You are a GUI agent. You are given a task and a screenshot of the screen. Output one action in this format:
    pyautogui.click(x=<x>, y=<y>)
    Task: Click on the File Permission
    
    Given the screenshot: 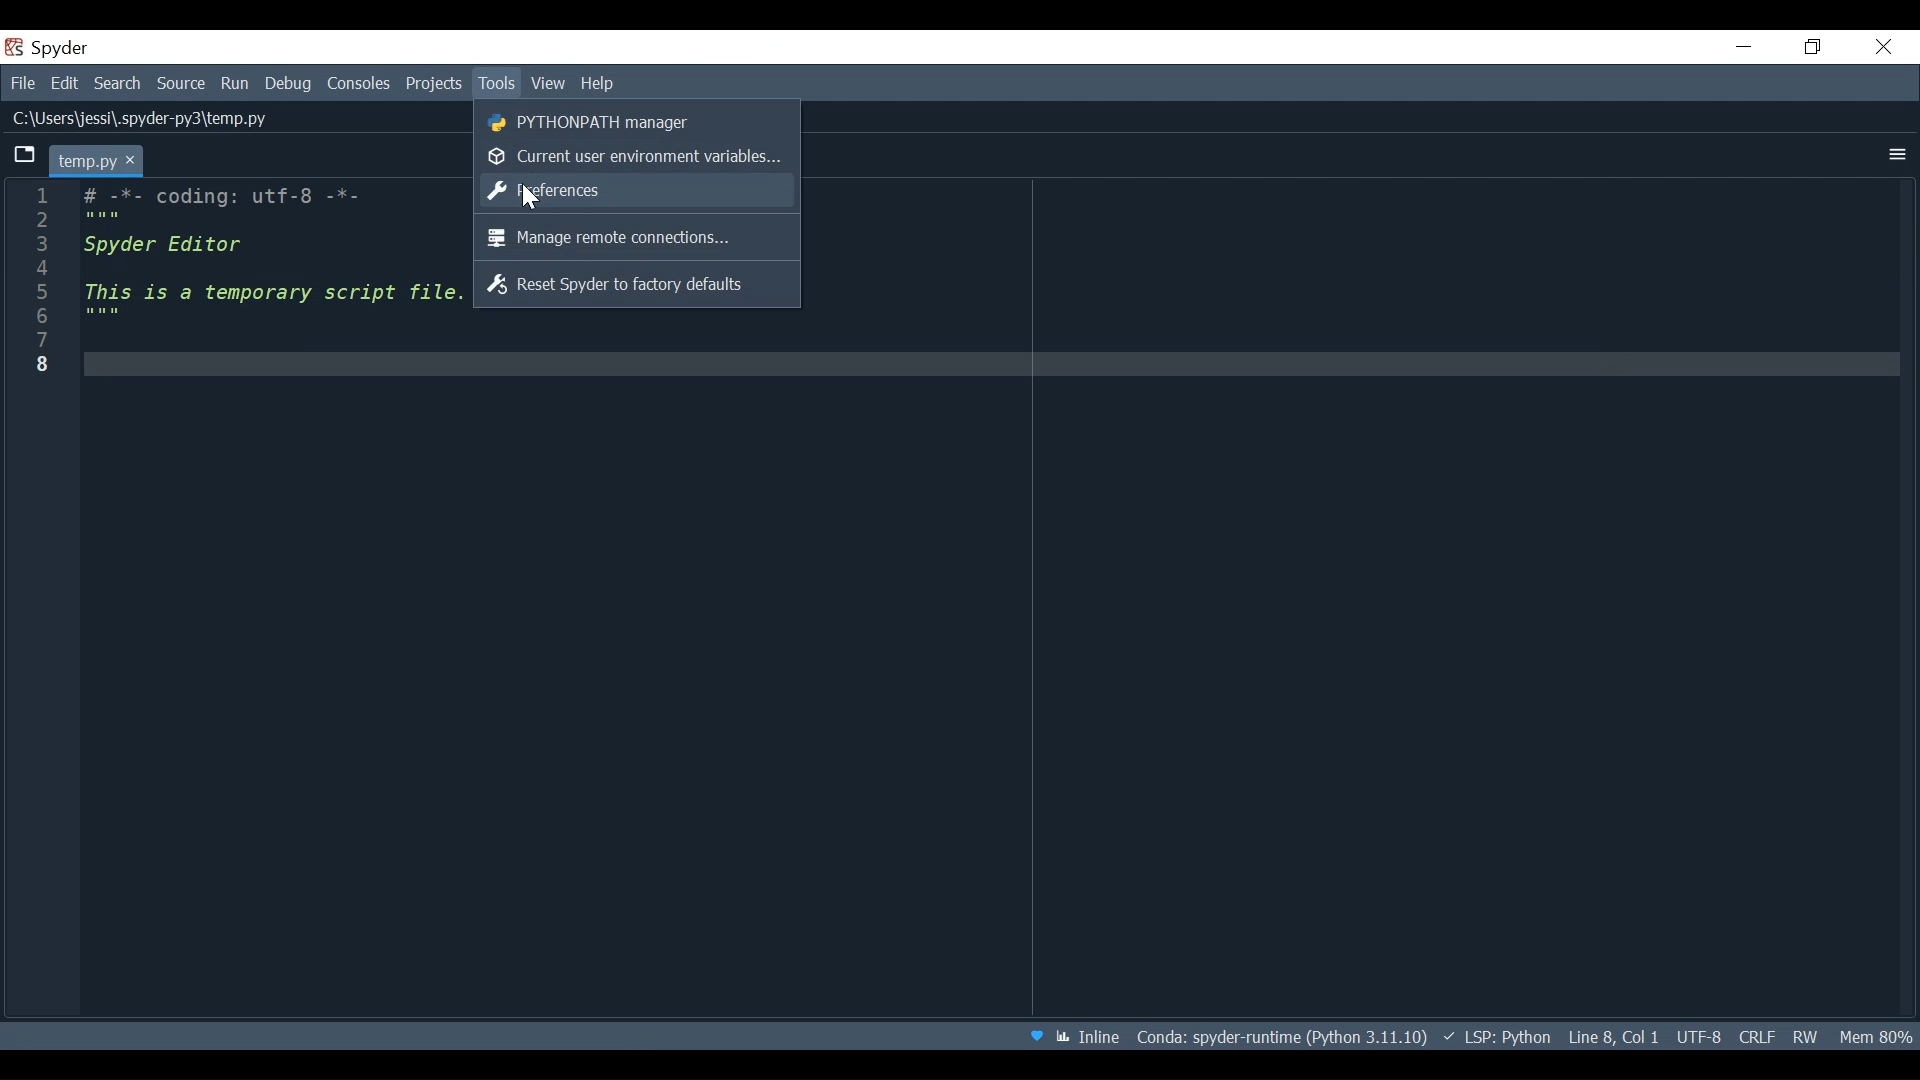 What is the action you would take?
    pyautogui.click(x=1805, y=1034)
    